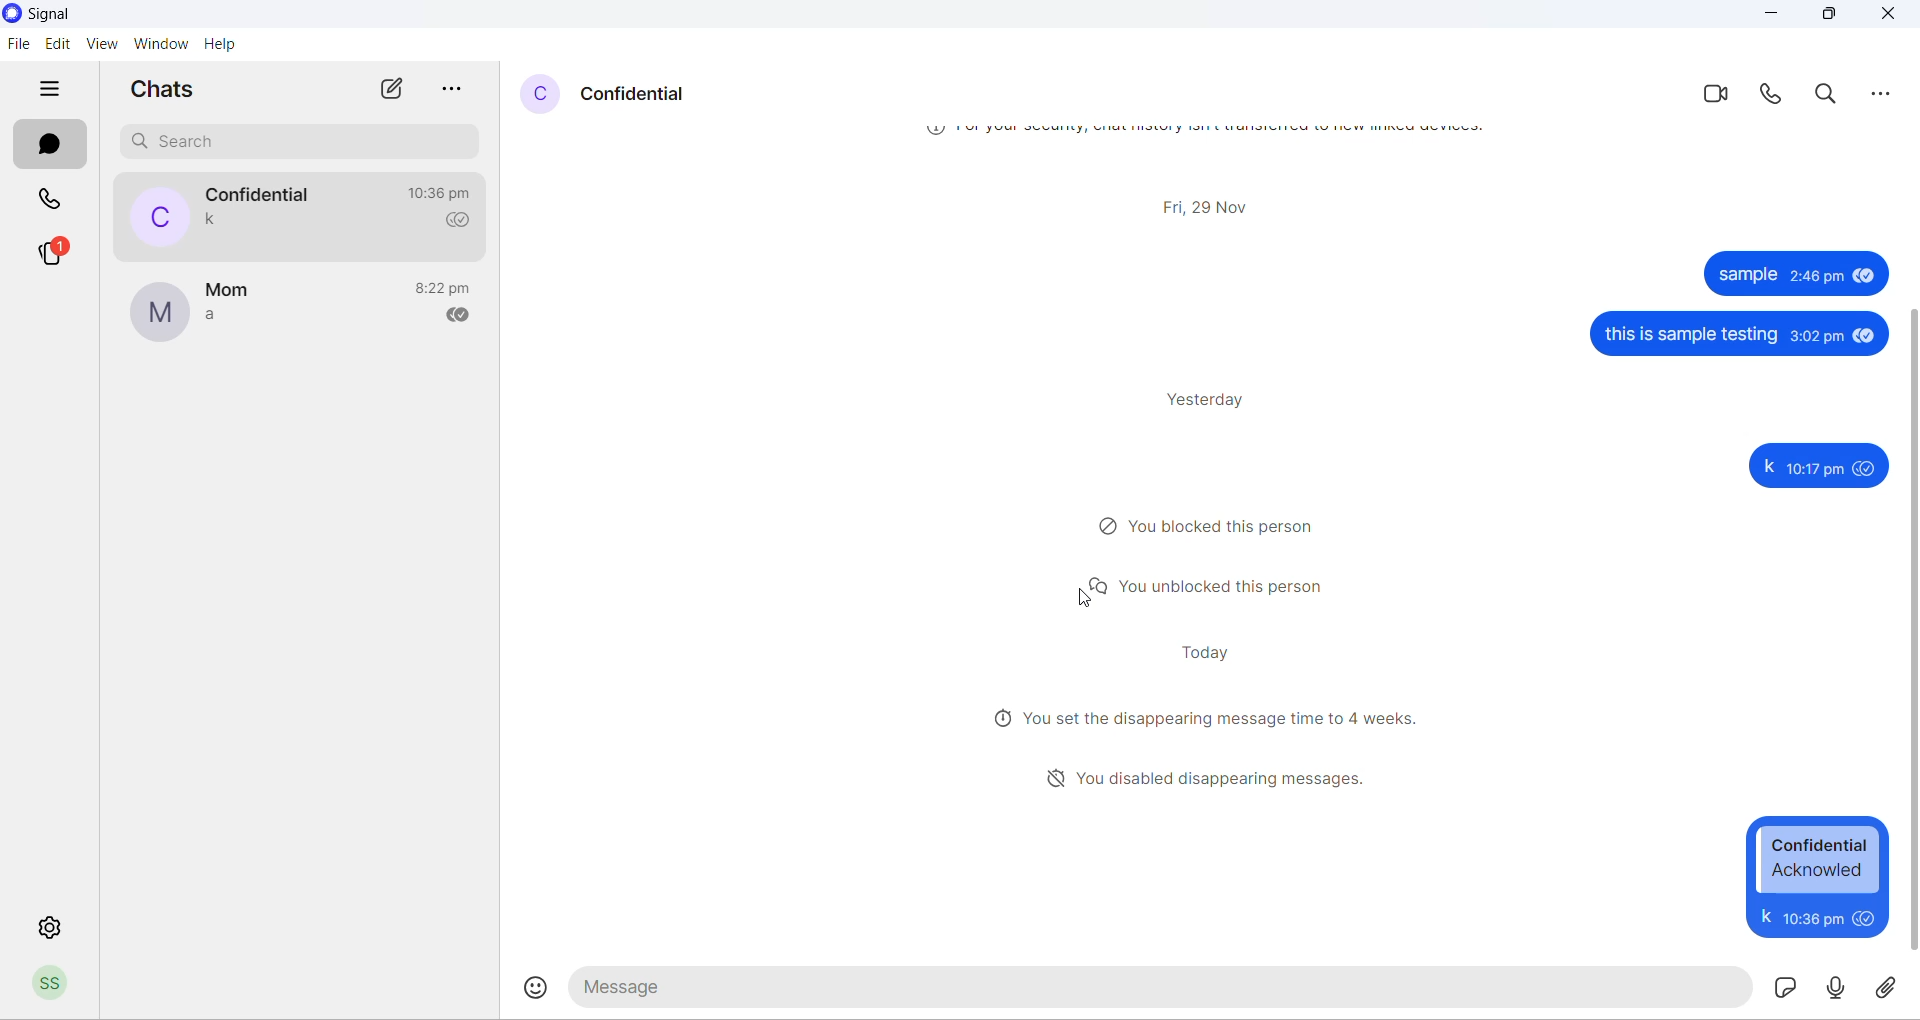 The height and width of the screenshot is (1020, 1920). What do you see at coordinates (1746, 275) in the screenshot?
I see `sample` at bounding box center [1746, 275].